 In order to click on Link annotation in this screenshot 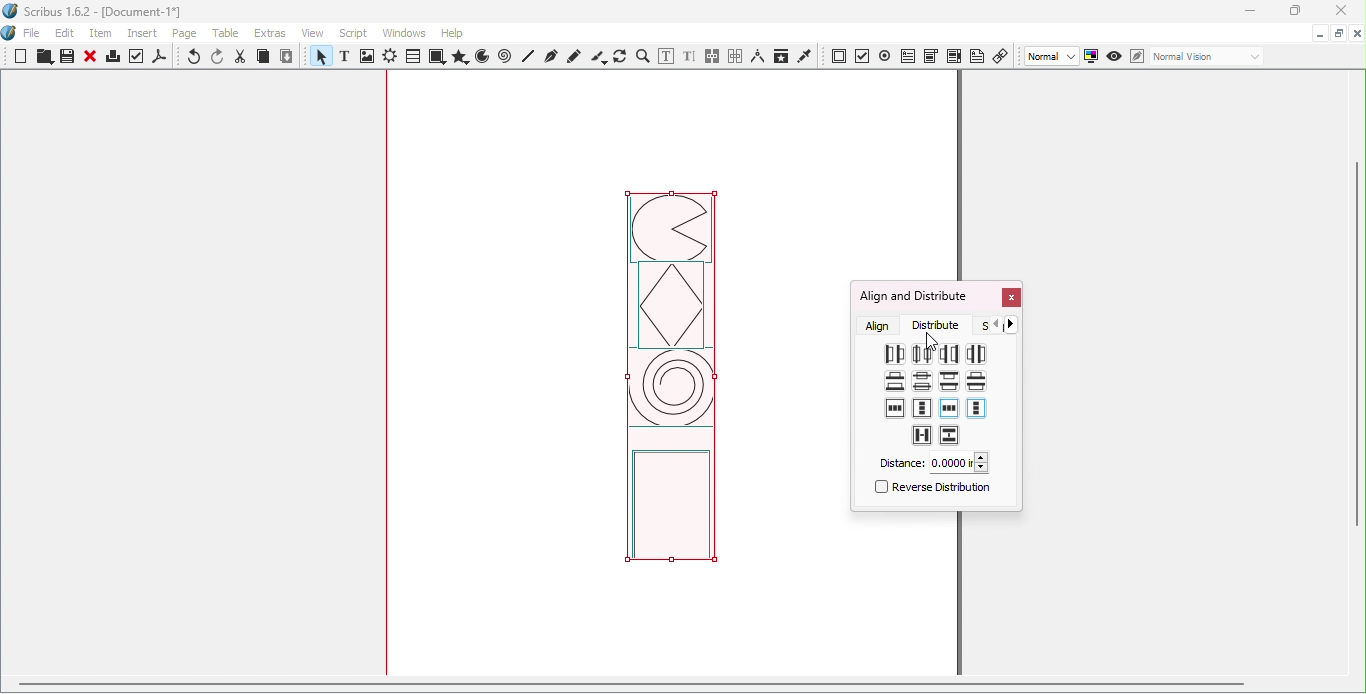, I will do `click(1002, 55)`.